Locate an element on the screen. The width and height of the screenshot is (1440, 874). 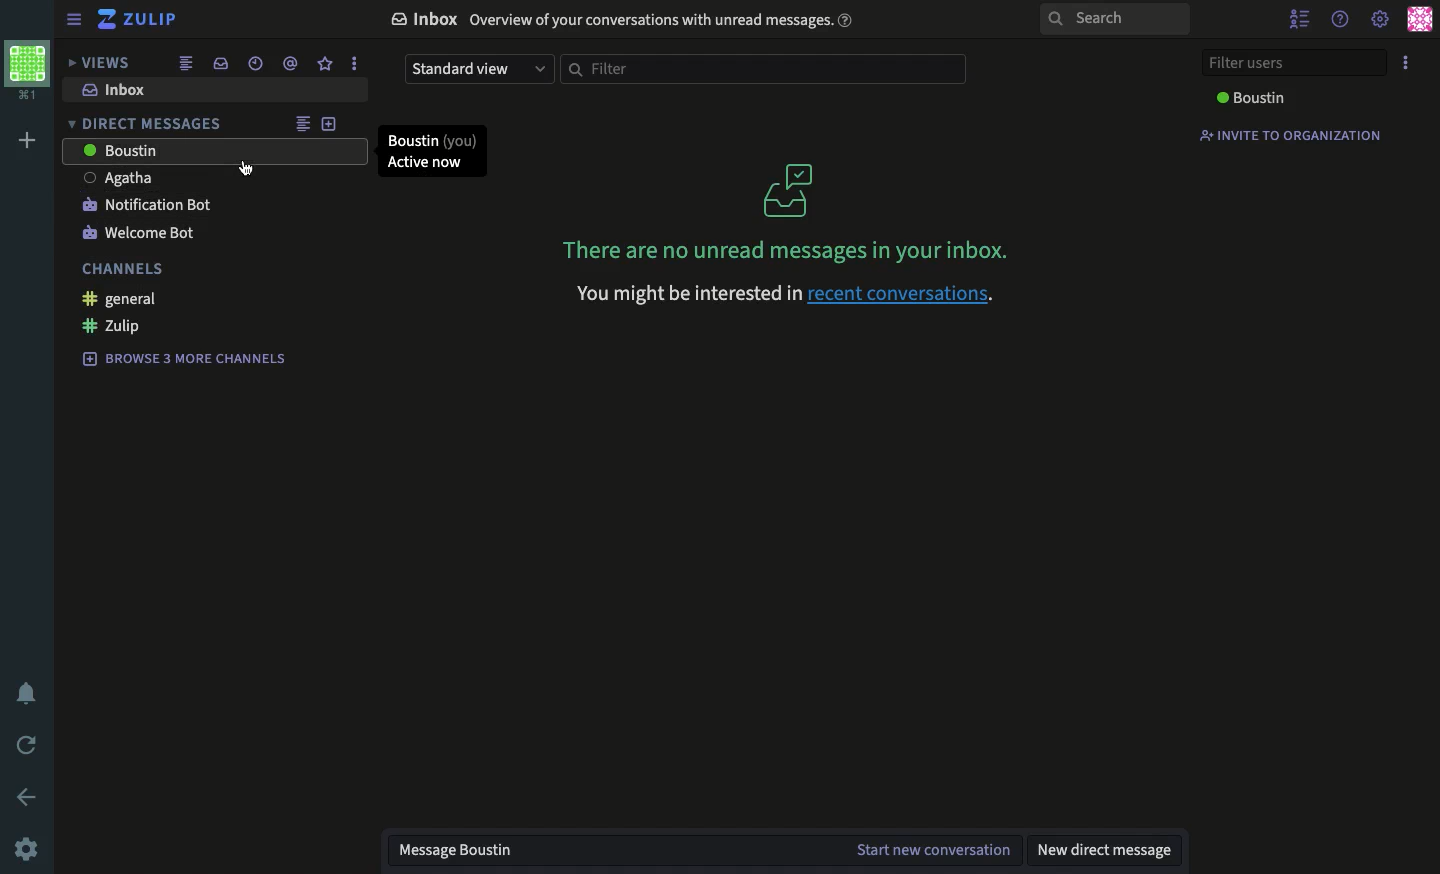
Agatha is located at coordinates (121, 178).